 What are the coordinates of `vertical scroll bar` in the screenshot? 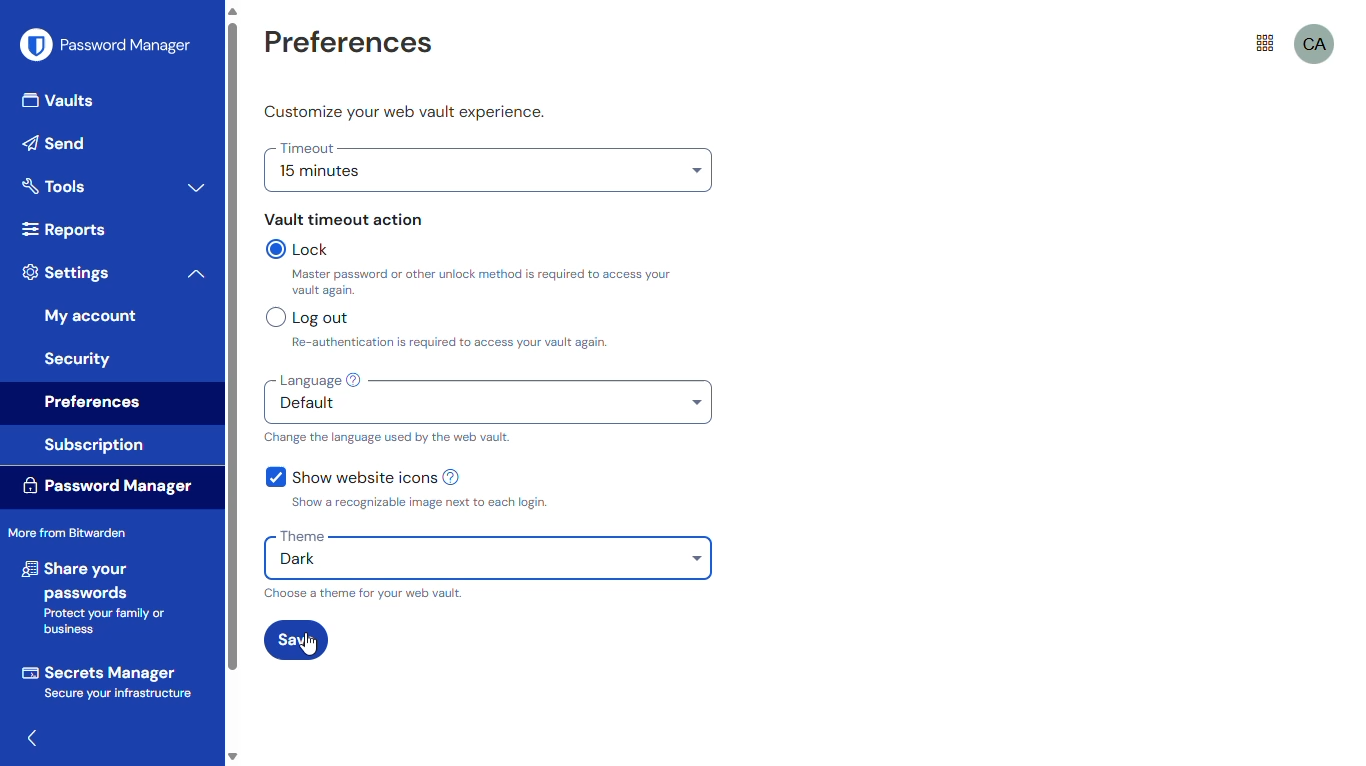 It's located at (232, 346).